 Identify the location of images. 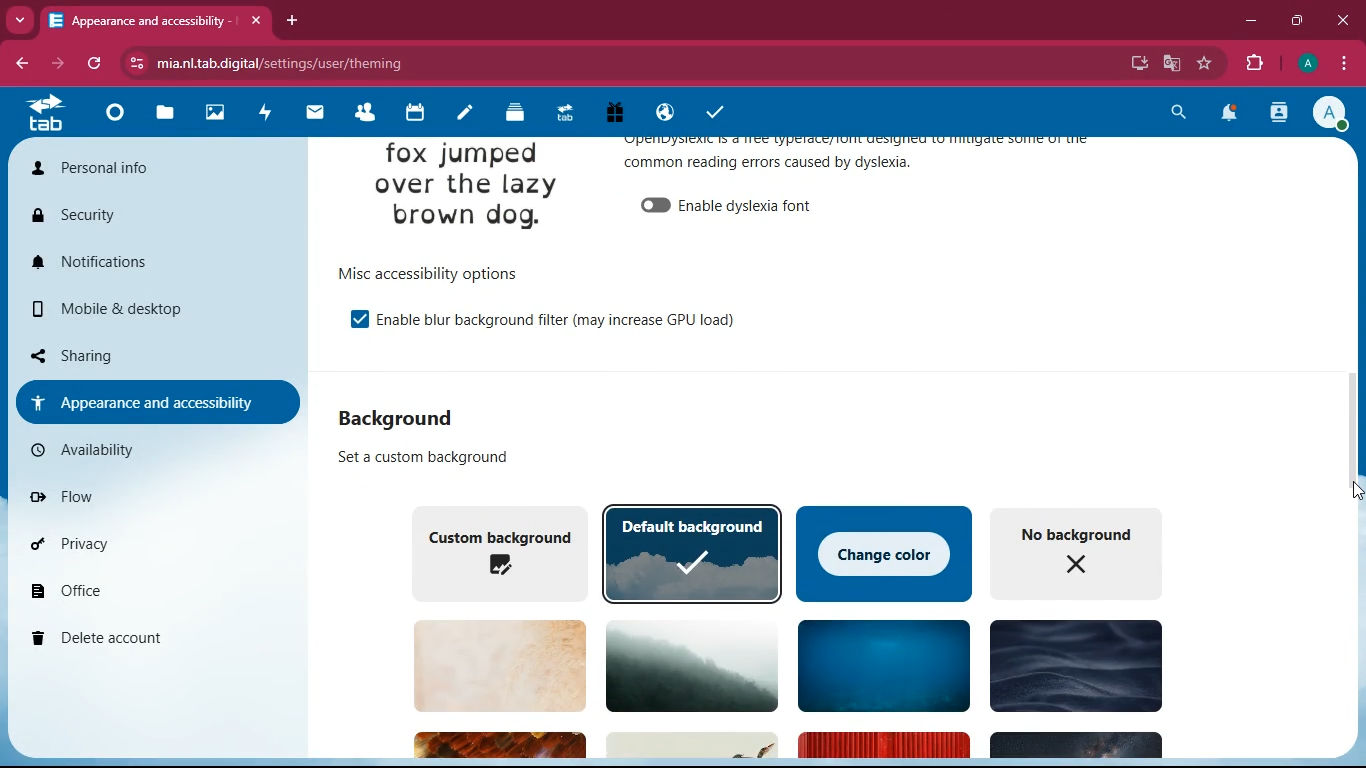
(218, 114).